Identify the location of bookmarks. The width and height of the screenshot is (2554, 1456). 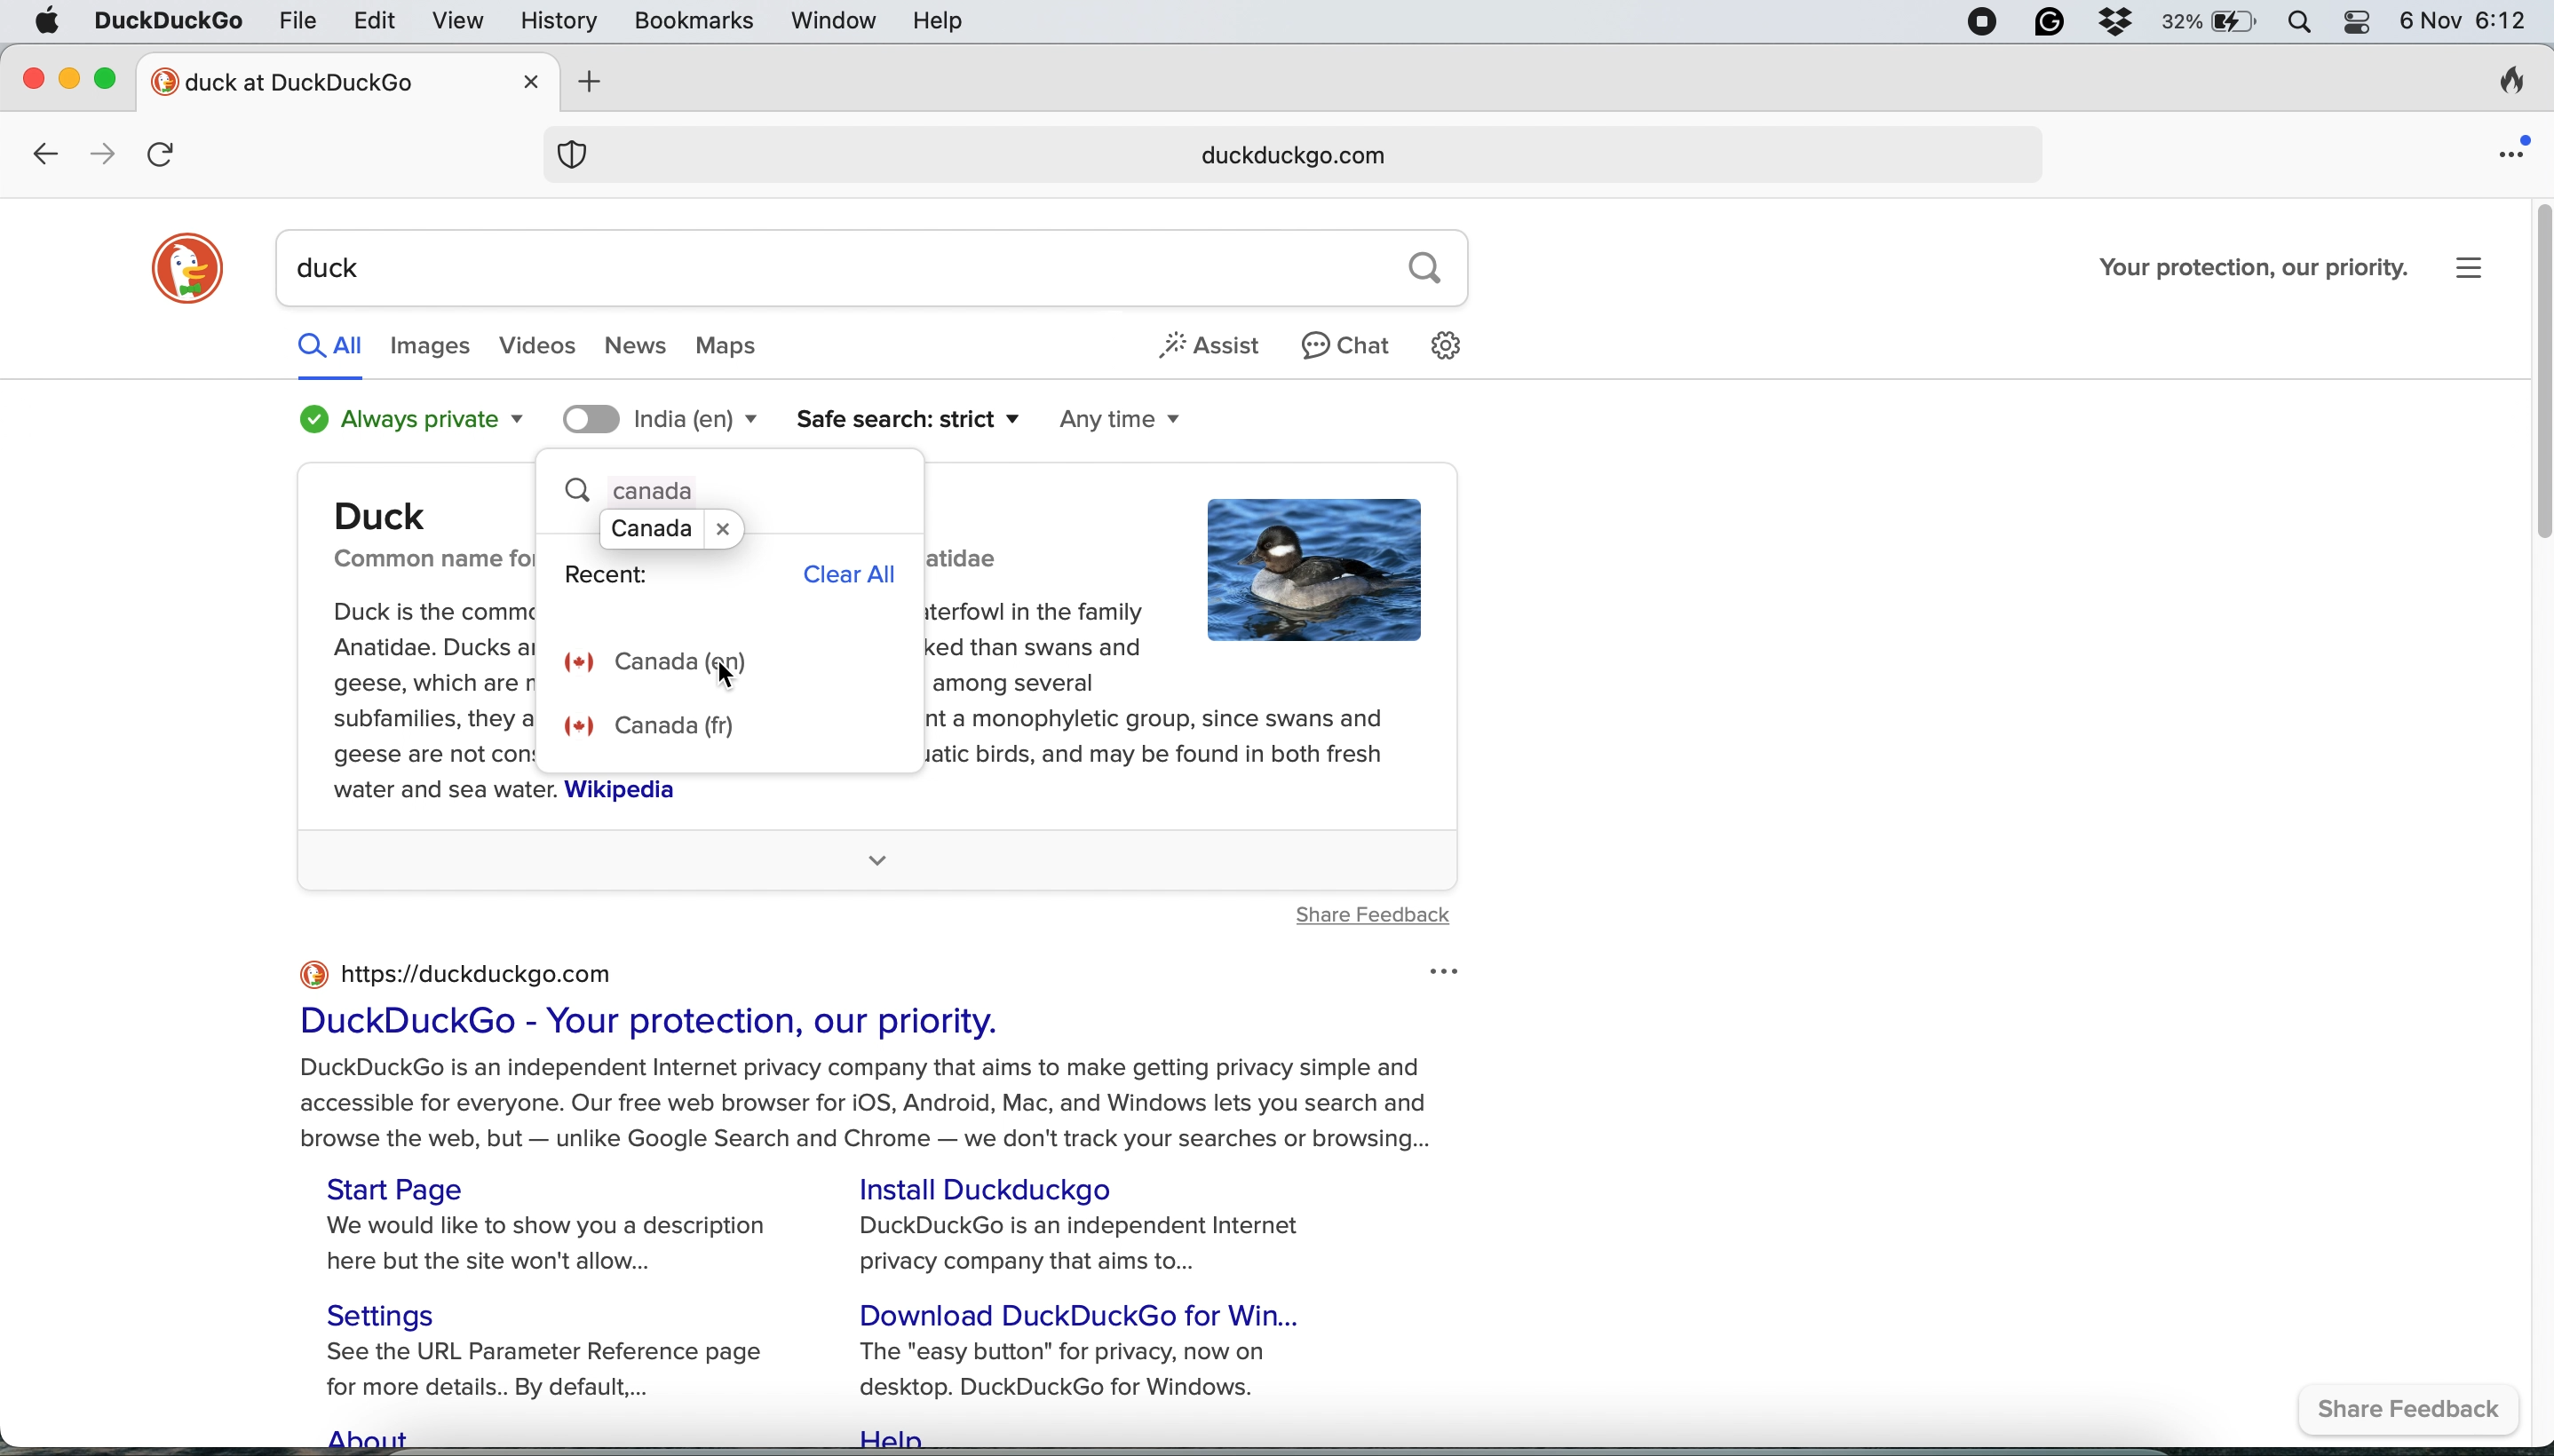
(695, 22).